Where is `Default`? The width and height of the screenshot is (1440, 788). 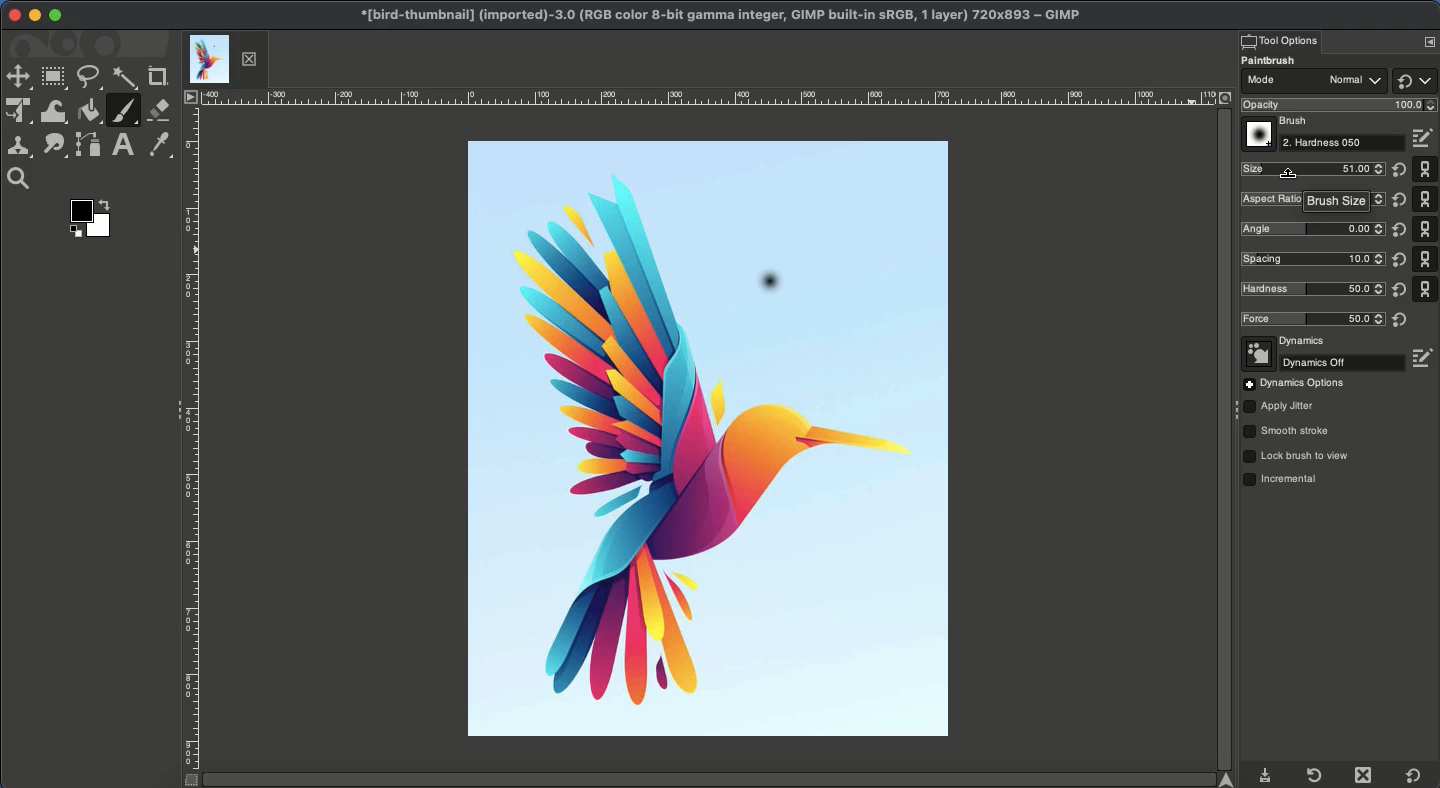
Default is located at coordinates (1414, 80).